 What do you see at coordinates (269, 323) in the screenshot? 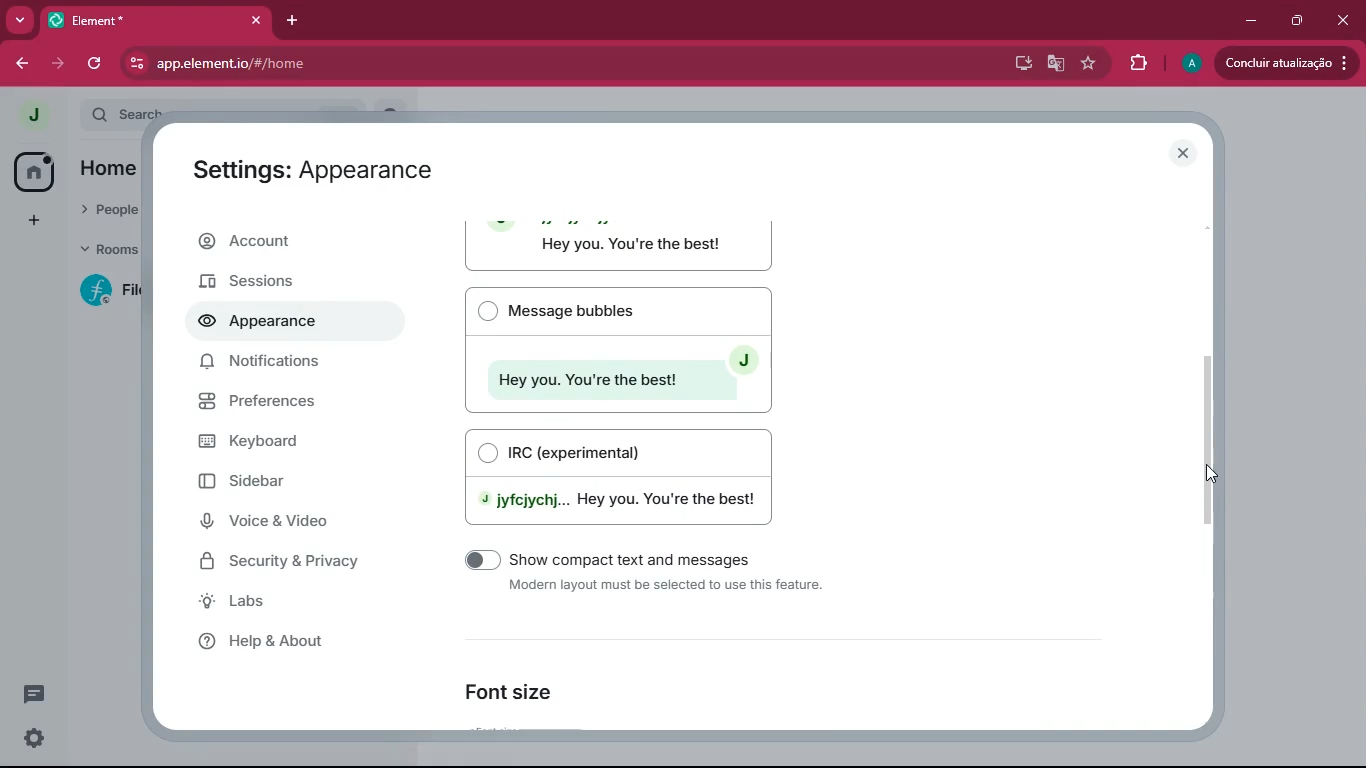
I see `appearance` at bounding box center [269, 323].